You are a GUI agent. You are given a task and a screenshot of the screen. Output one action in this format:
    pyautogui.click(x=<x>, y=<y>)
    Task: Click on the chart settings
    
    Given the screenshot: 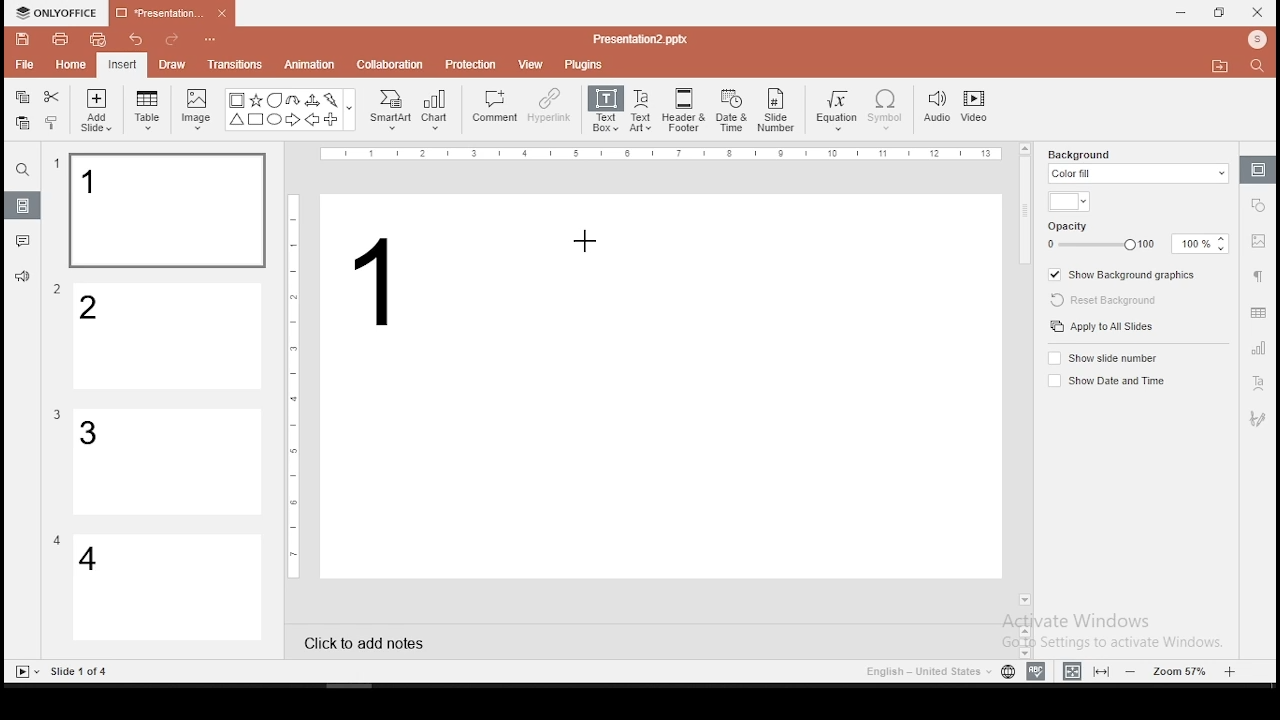 What is the action you would take?
    pyautogui.click(x=1257, y=348)
    